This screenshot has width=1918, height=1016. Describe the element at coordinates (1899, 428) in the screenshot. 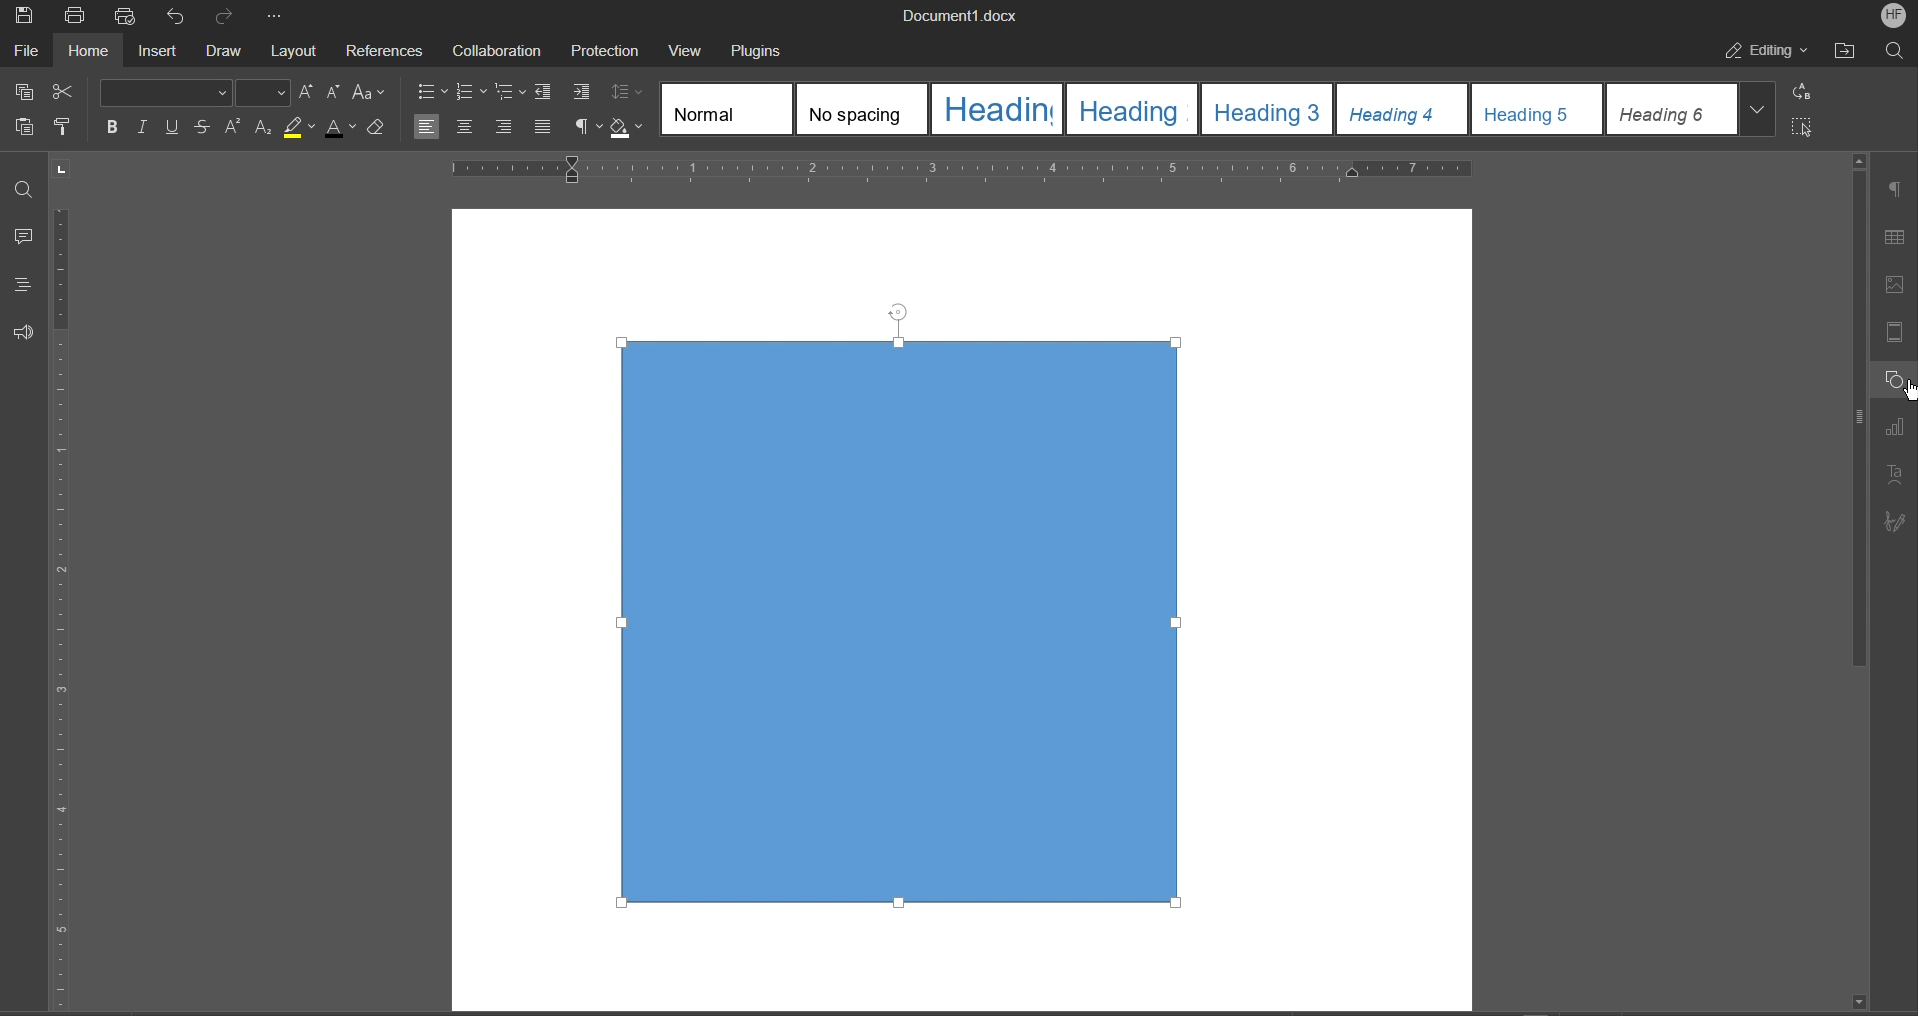

I see `Graph Settings` at that location.